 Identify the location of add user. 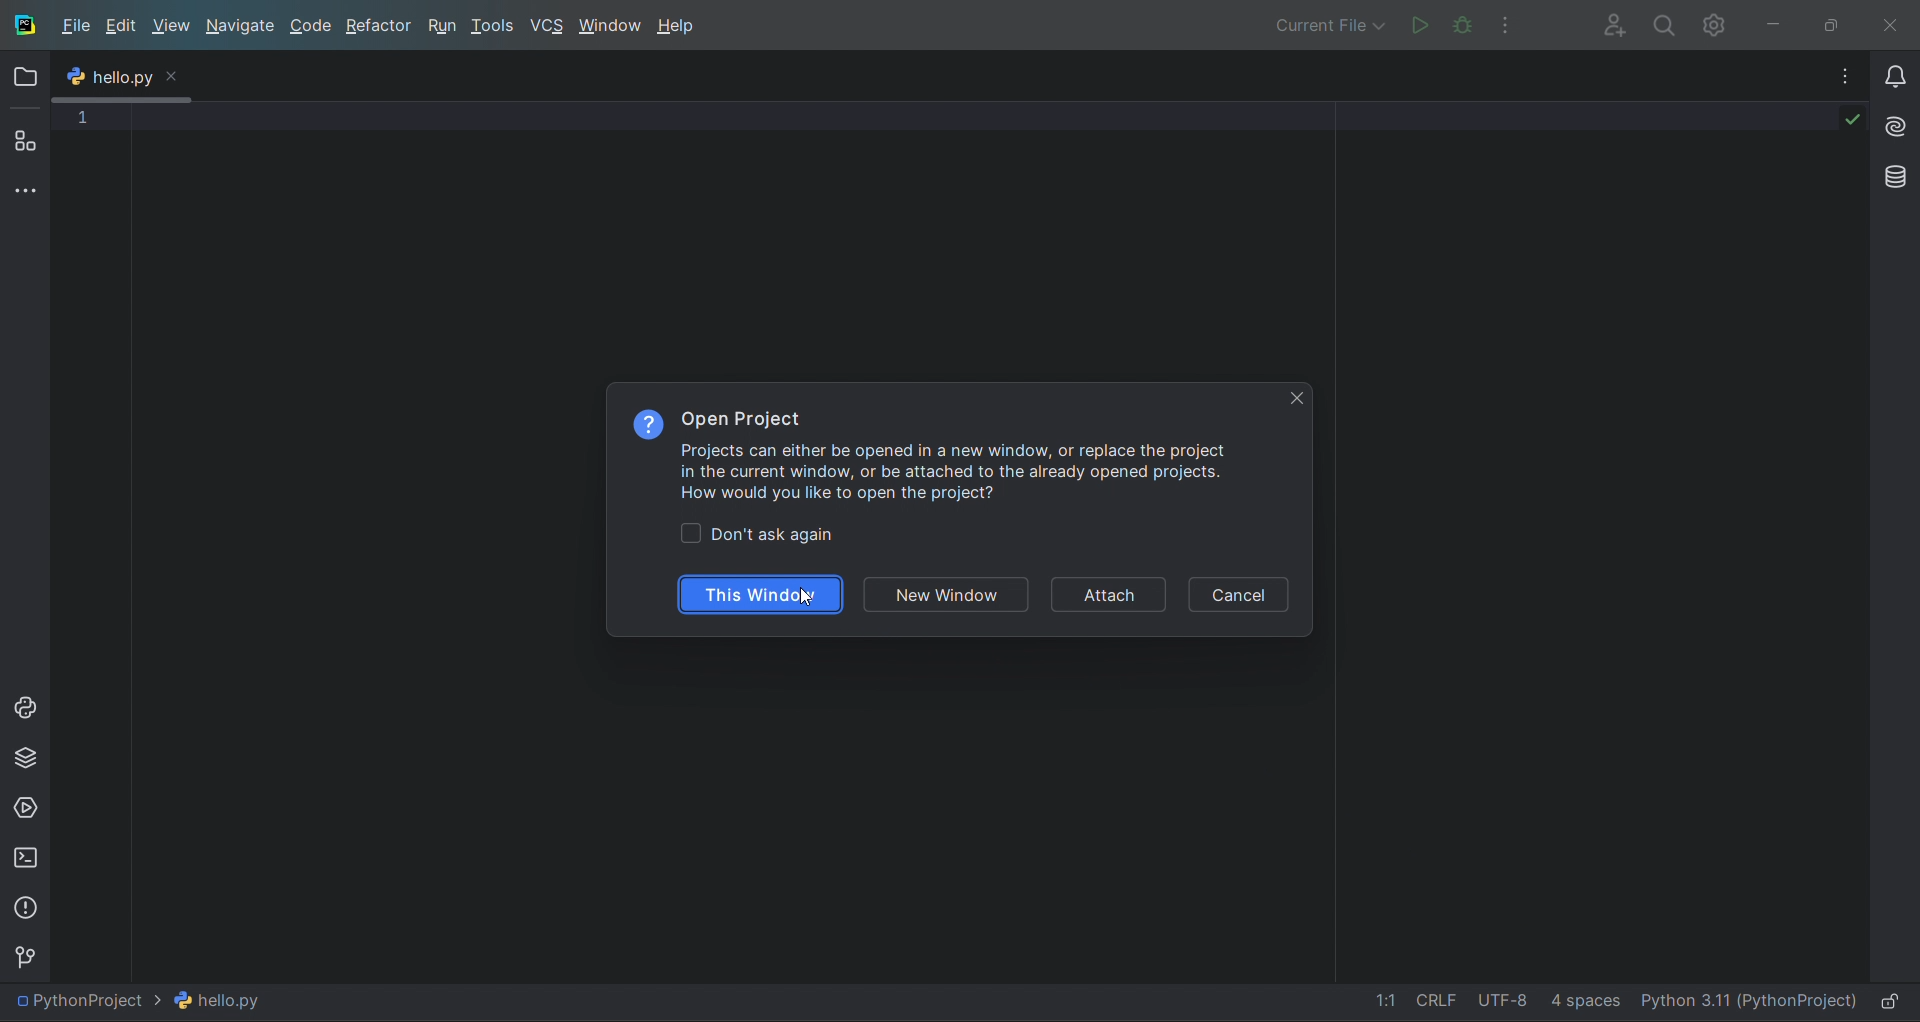
(1607, 24).